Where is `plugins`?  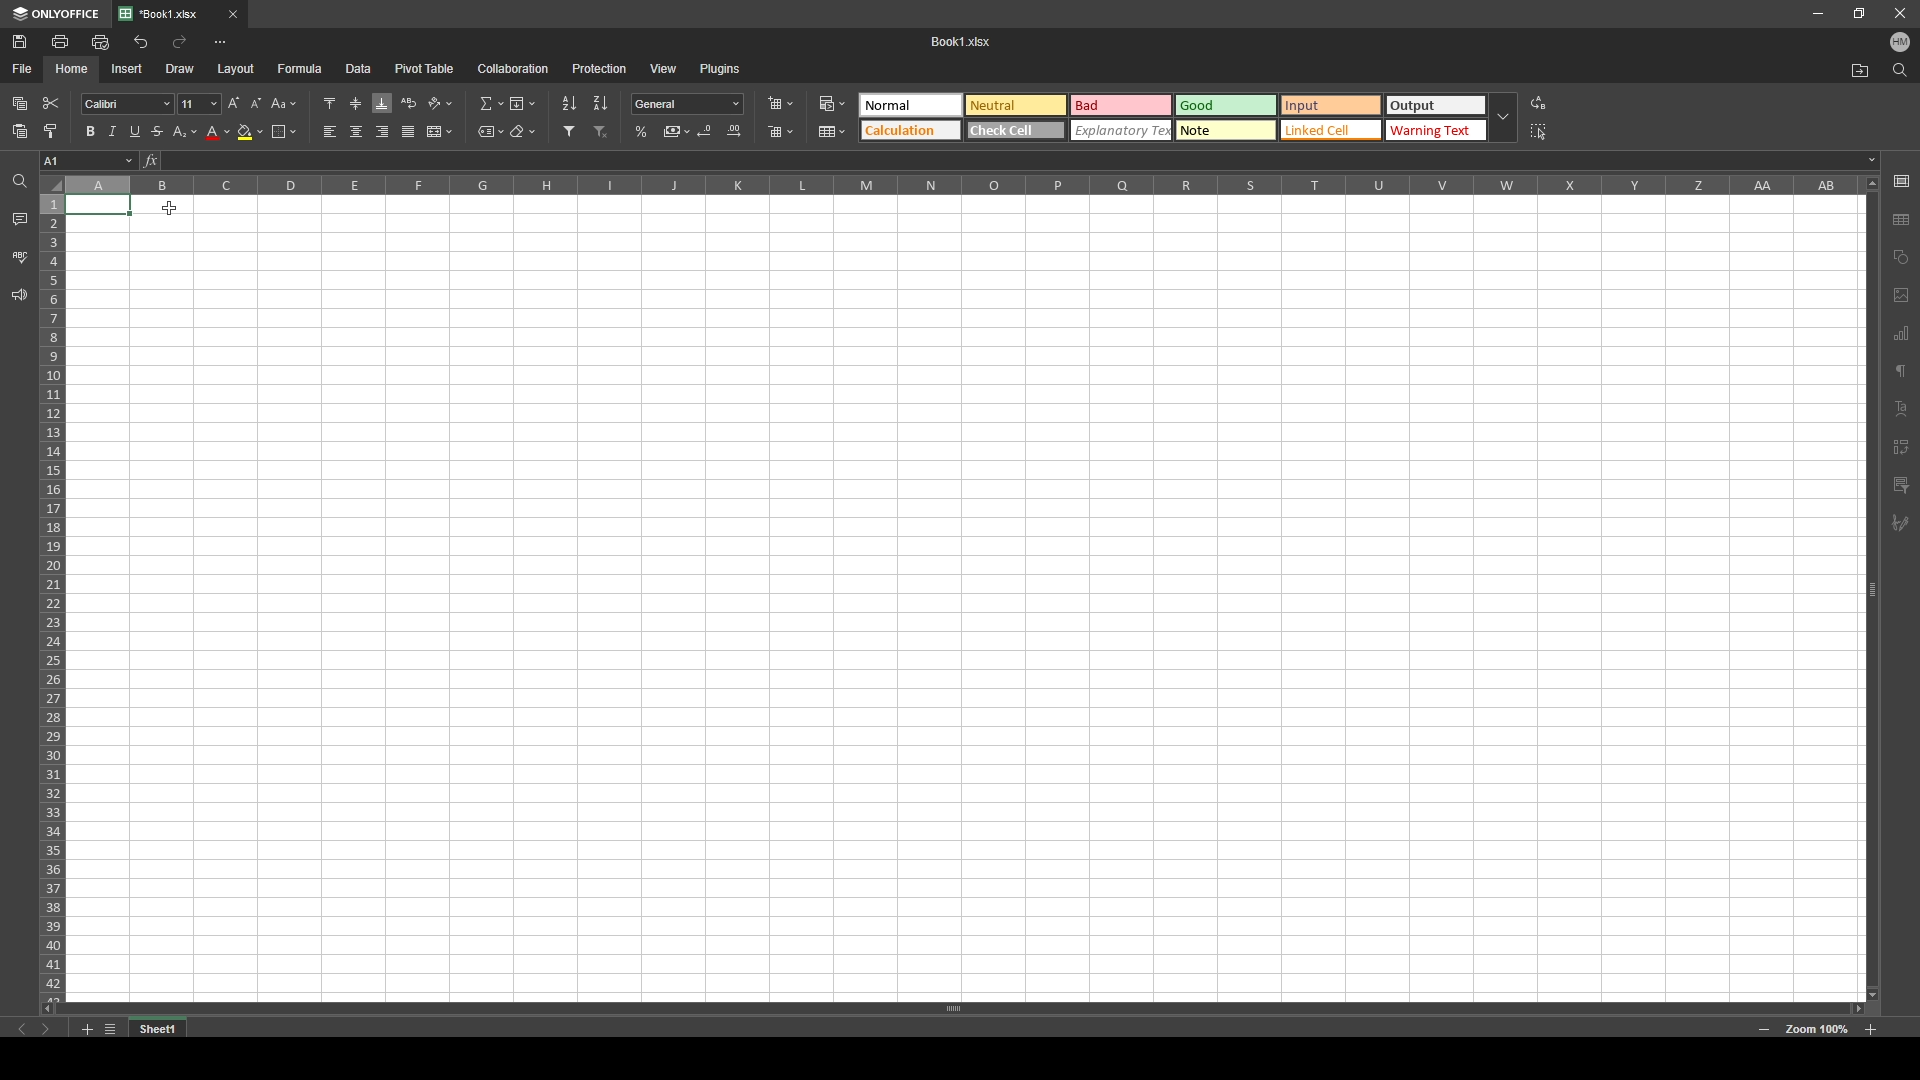
plugins is located at coordinates (719, 68).